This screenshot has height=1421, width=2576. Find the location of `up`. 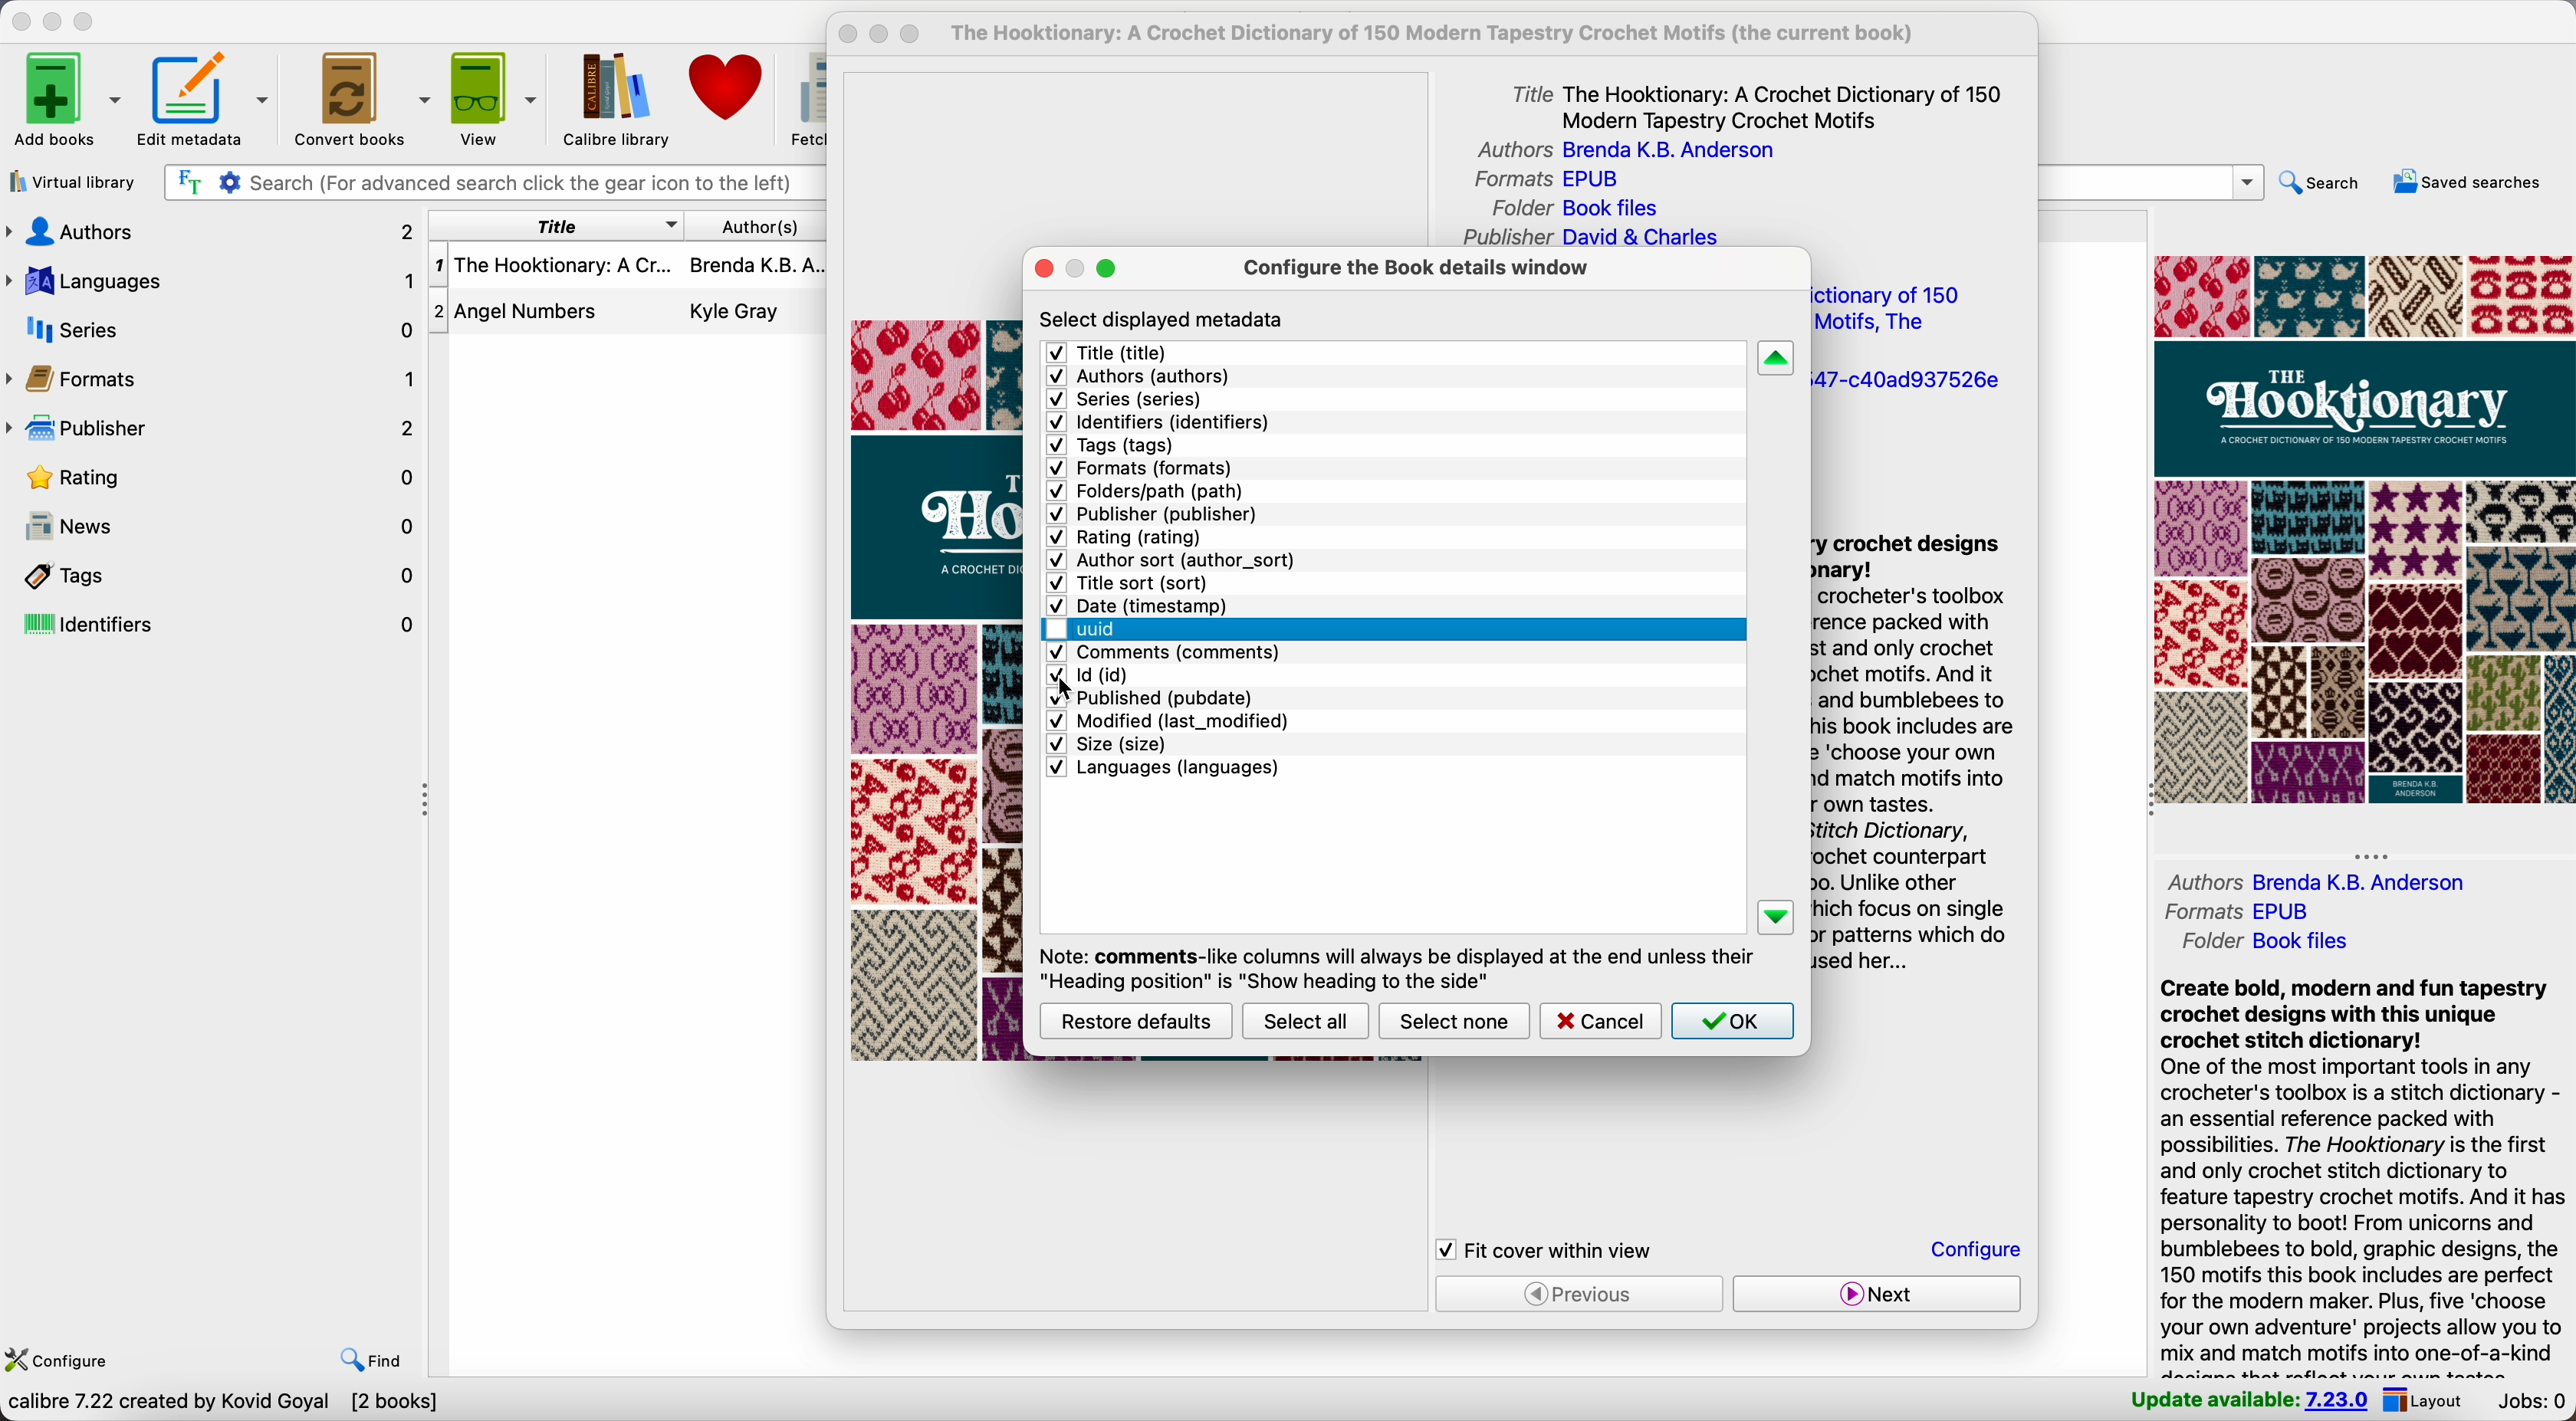

up is located at coordinates (1776, 359).